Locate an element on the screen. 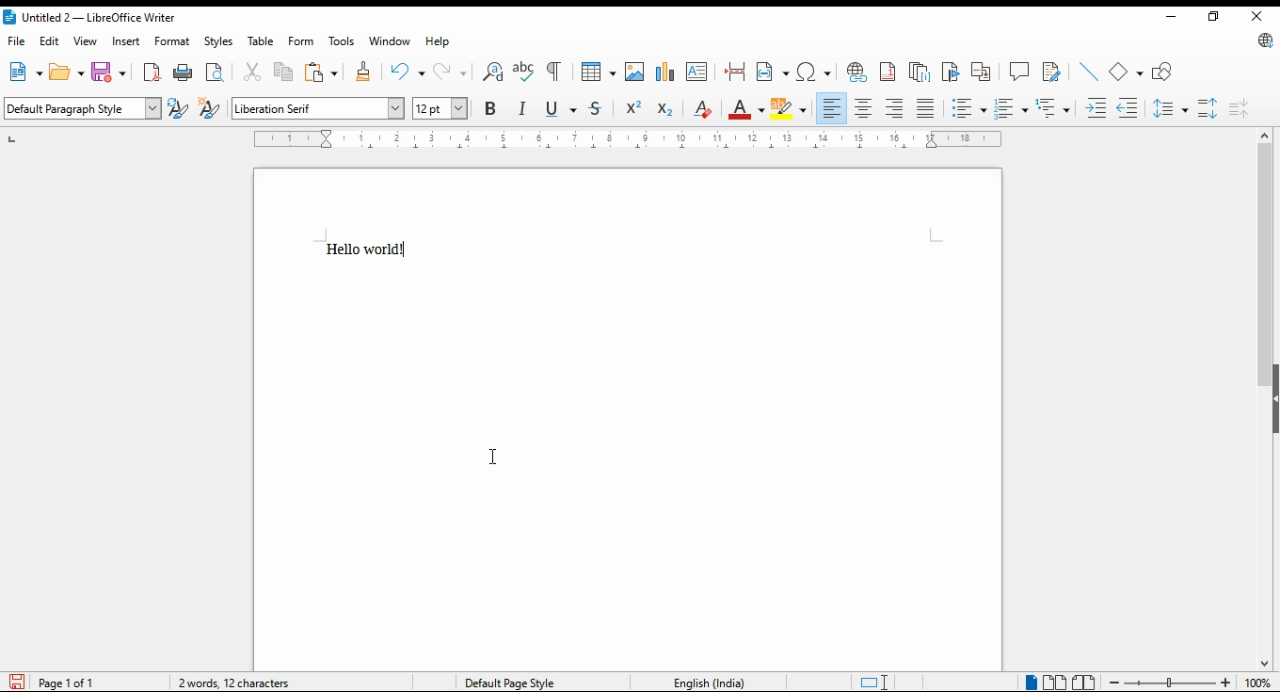  copy is located at coordinates (285, 71).